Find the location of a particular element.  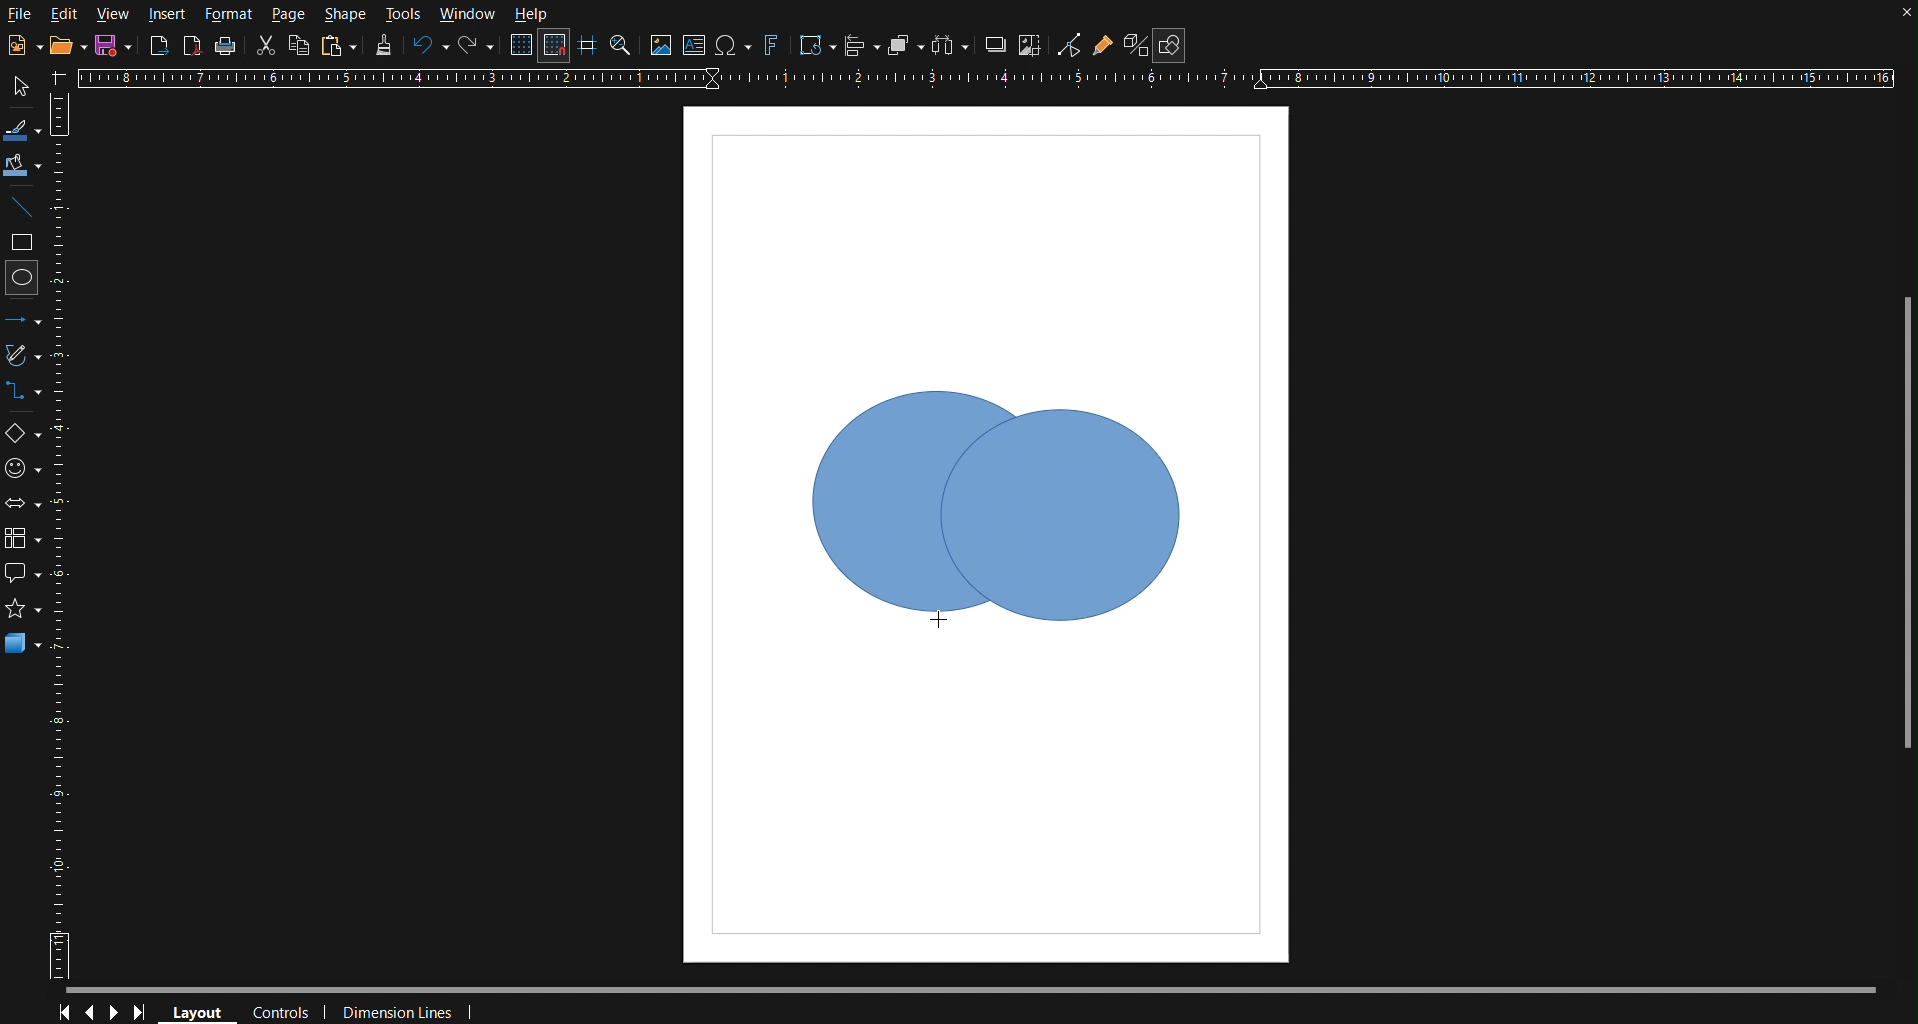

Line is located at coordinates (25, 208).